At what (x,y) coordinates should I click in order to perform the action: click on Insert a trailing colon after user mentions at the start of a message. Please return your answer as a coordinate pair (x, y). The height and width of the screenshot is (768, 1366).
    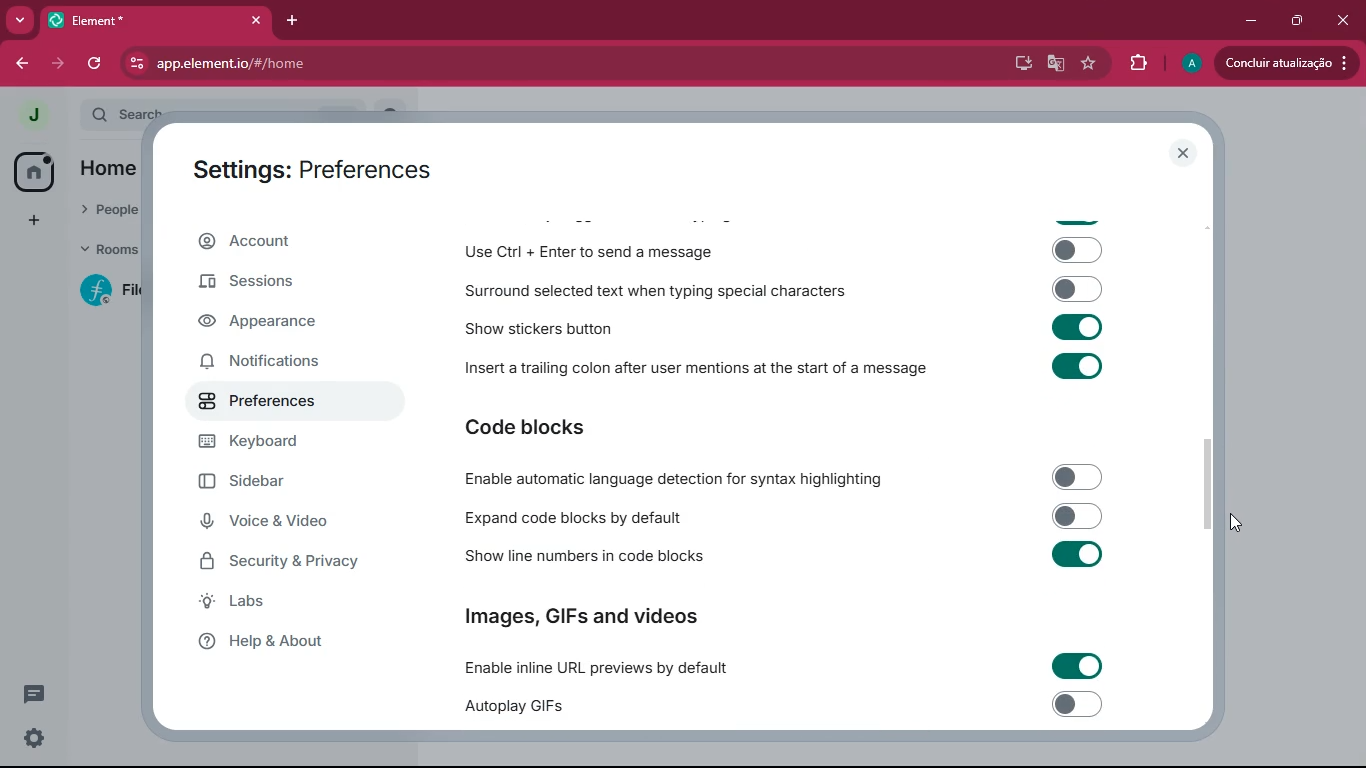
    Looking at the image, I should click on (782, 372).